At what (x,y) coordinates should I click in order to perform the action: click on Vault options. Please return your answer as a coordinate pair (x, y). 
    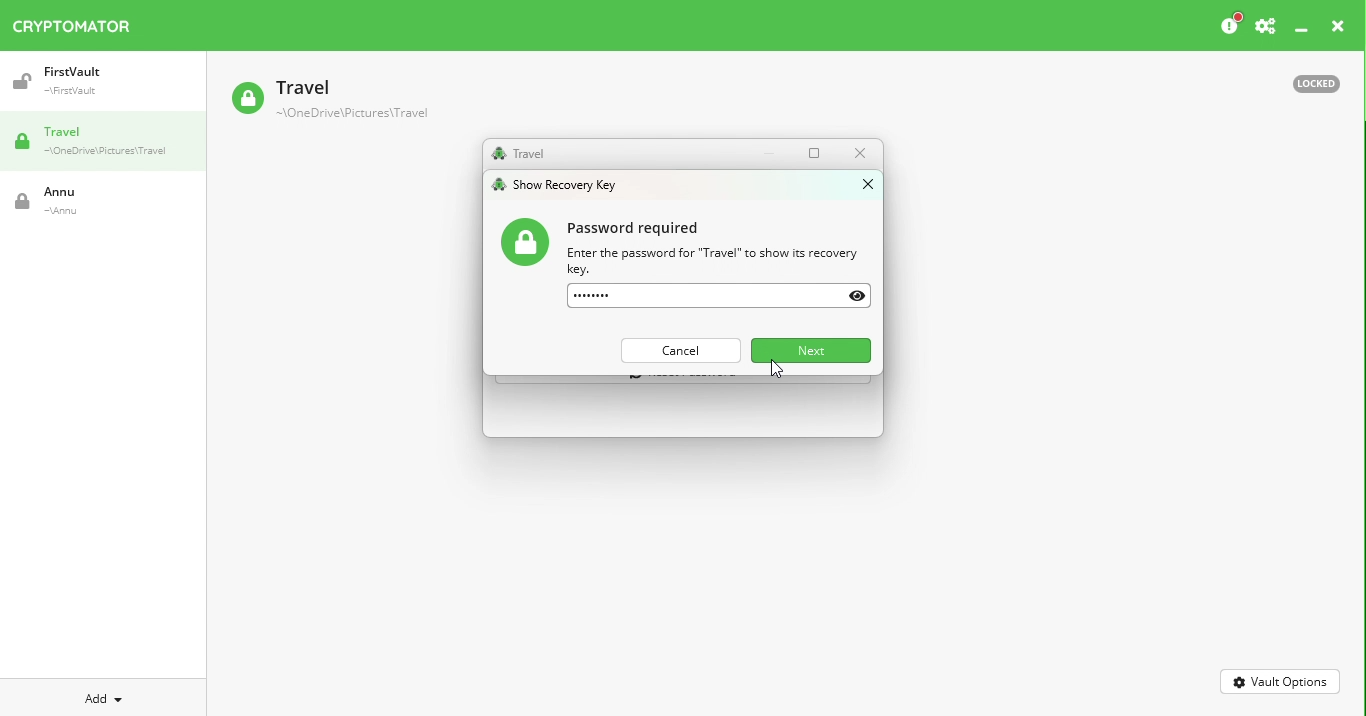
    Looking at the image, I should click on (1281, 680).